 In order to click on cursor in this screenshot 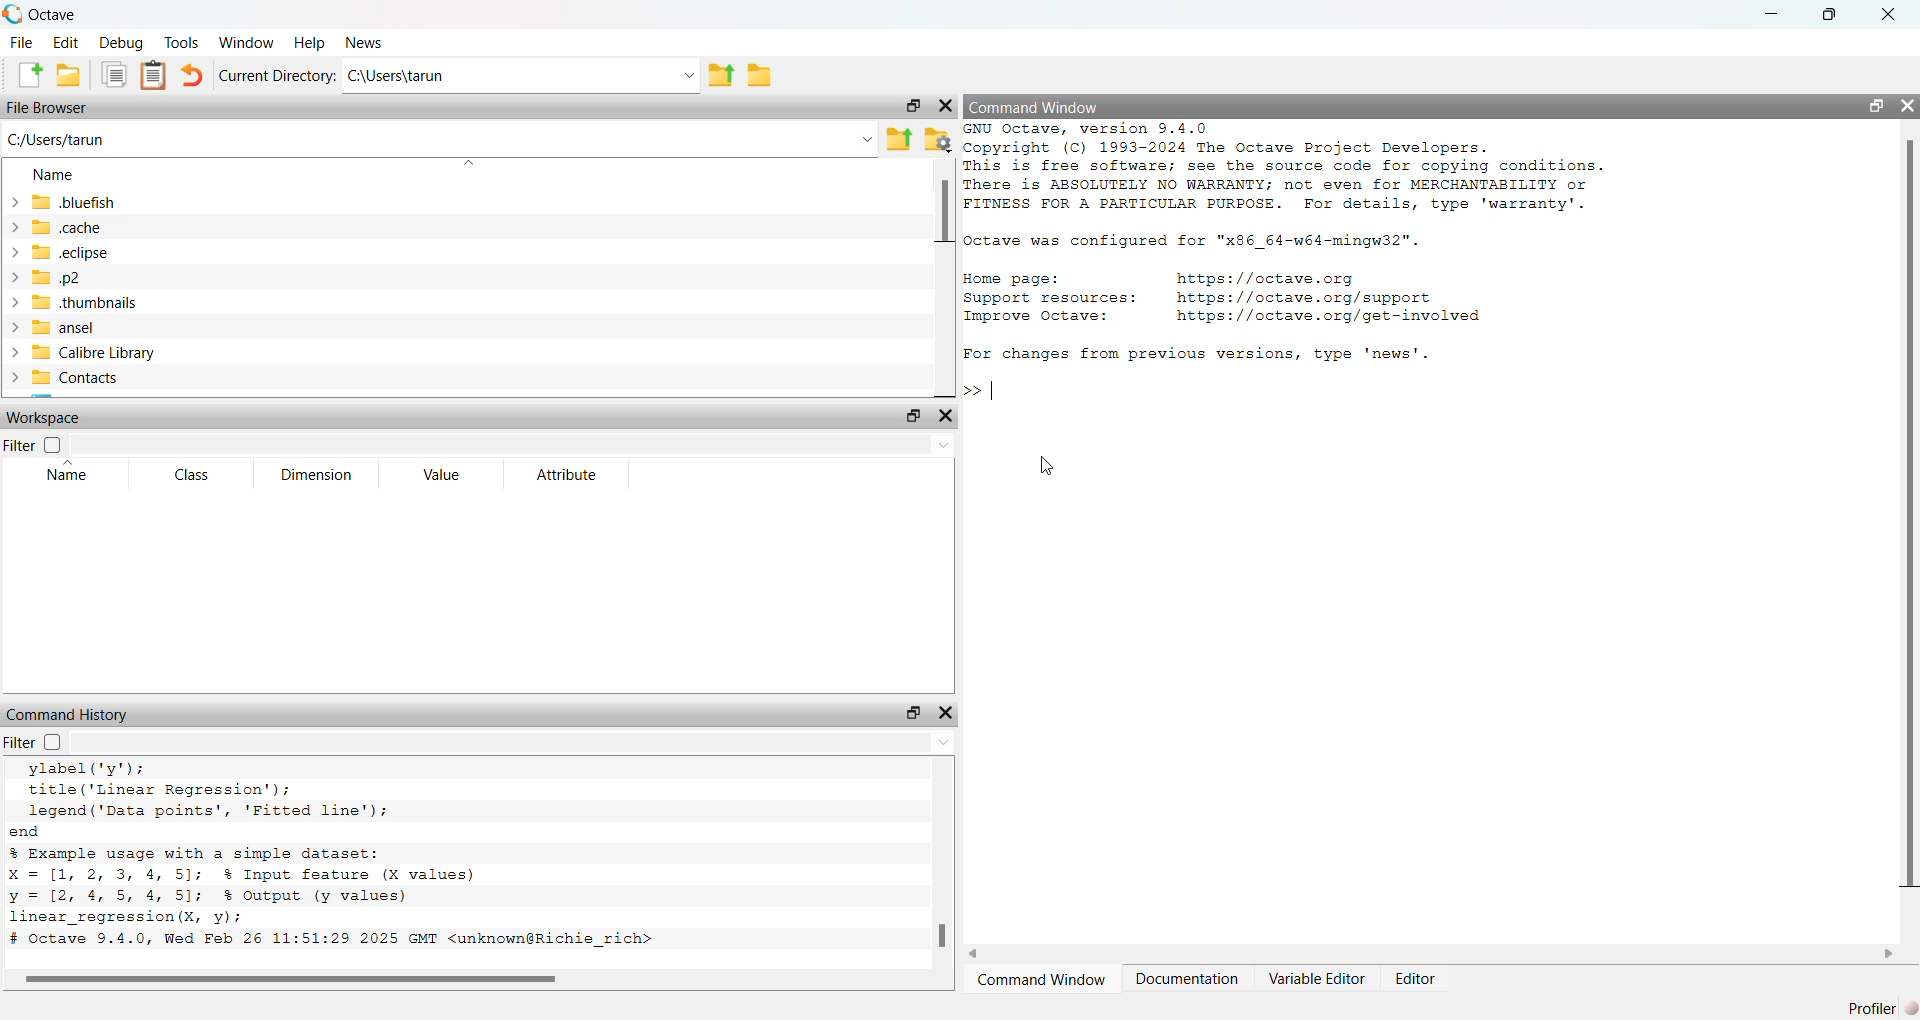, I will do `click(1048, 462)`.